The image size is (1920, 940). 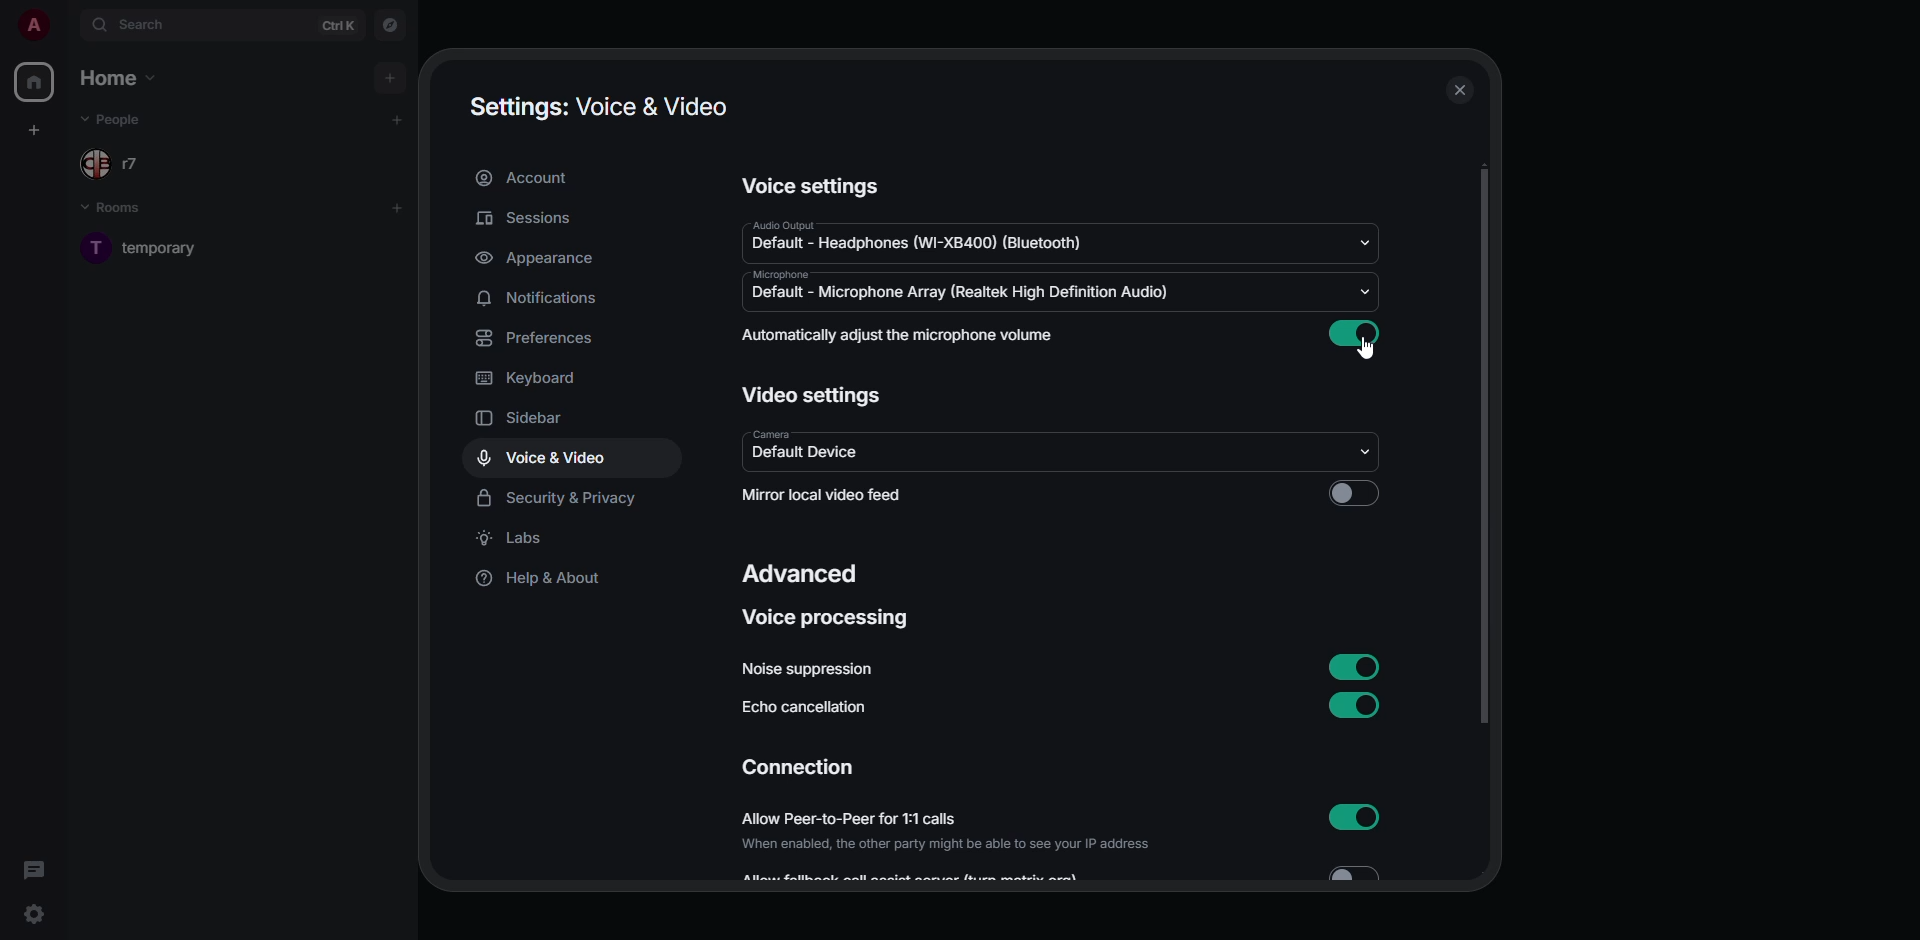 What do you see at coordinates (931, 236) in the screenshot?
I see `audio output` at bounding box center [931, 236].